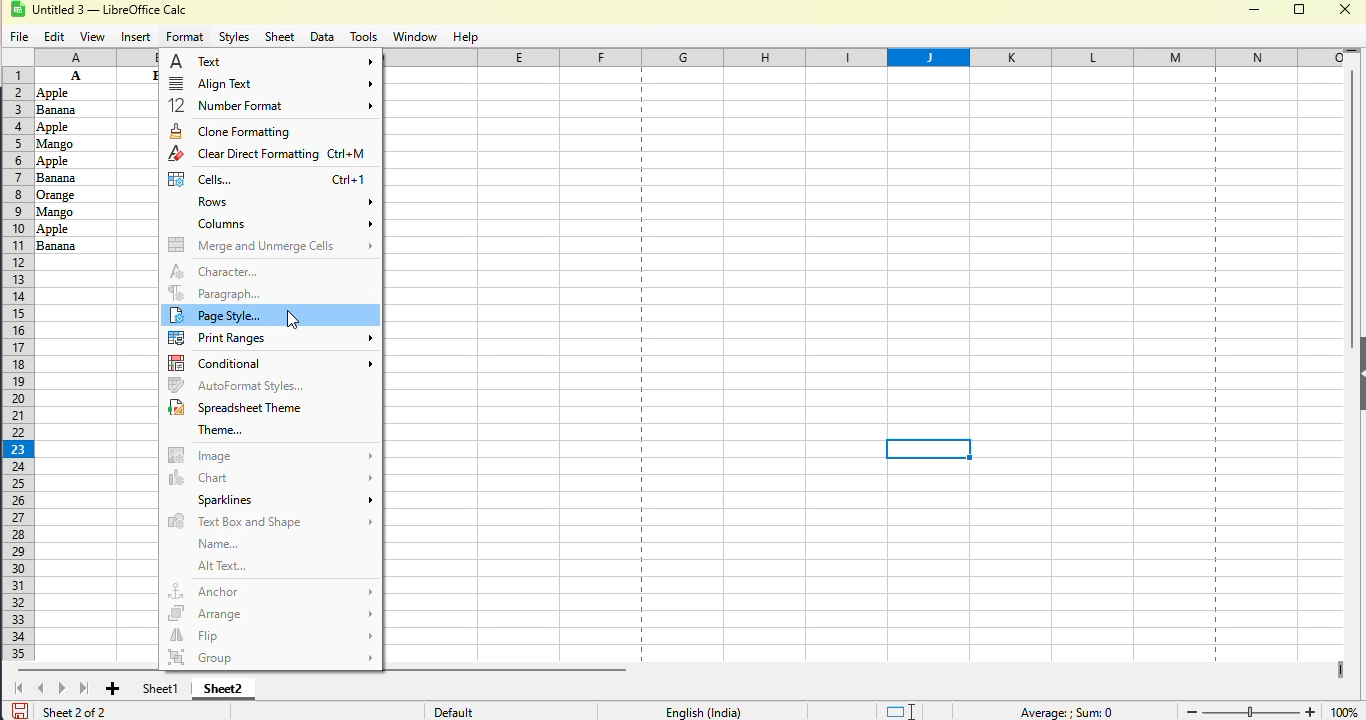  I want to click on , so click(76, 228).